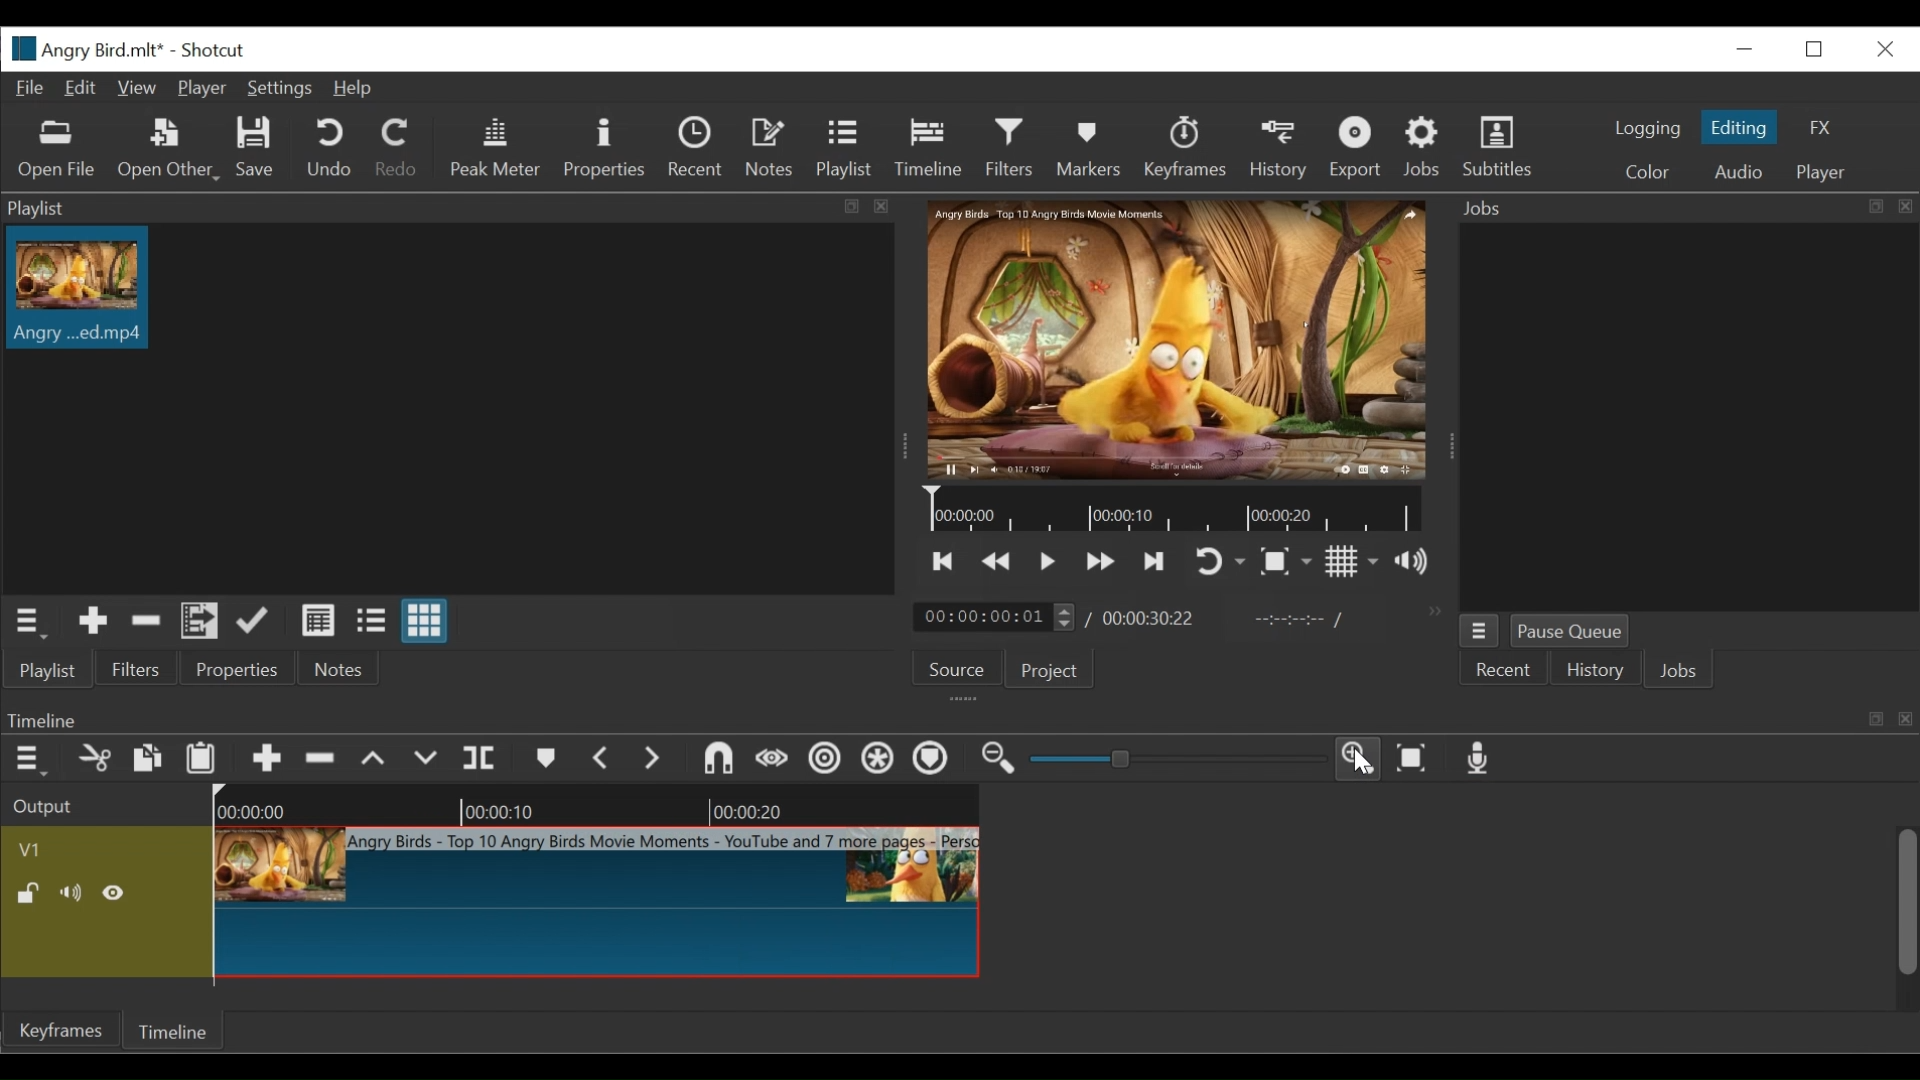 This screenshot has width=1920, height=1080. I want to click on Lift, so click(373, 759).